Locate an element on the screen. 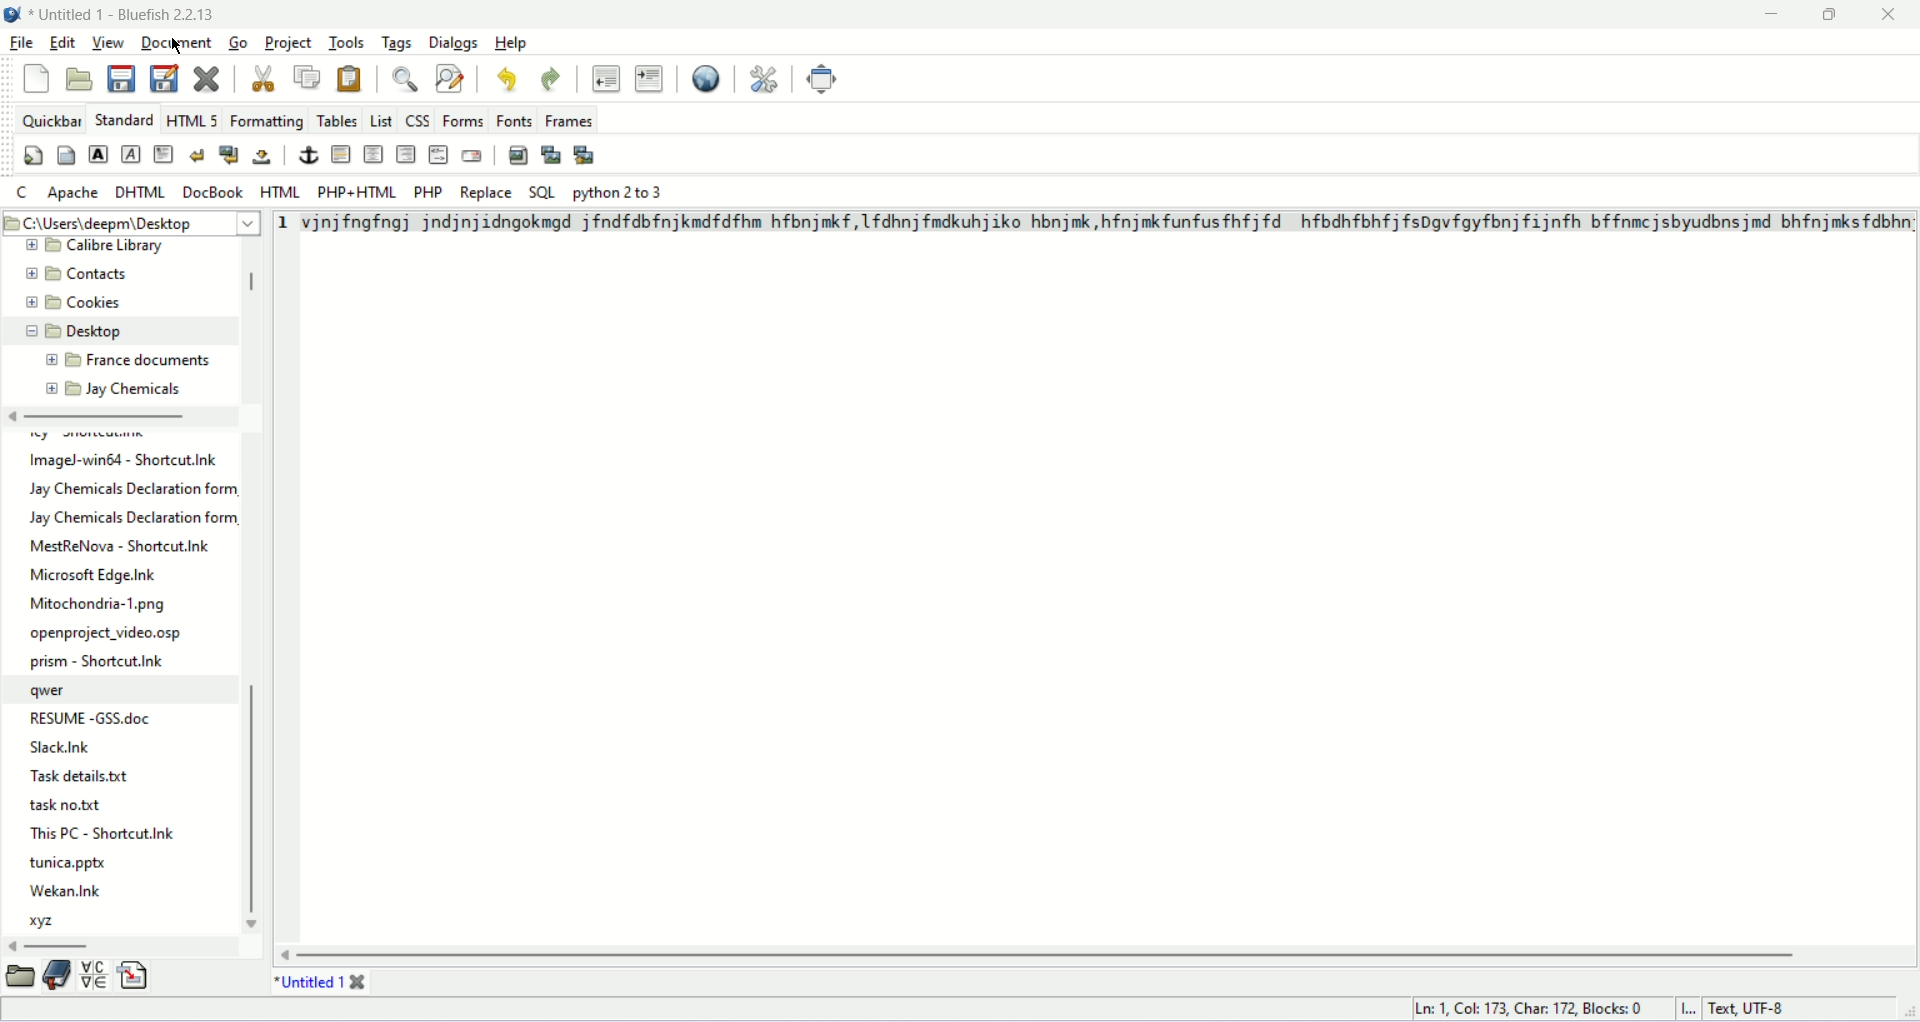 This screenshot has width=1920, height=1022. tags is located at coordinates (397, 42).